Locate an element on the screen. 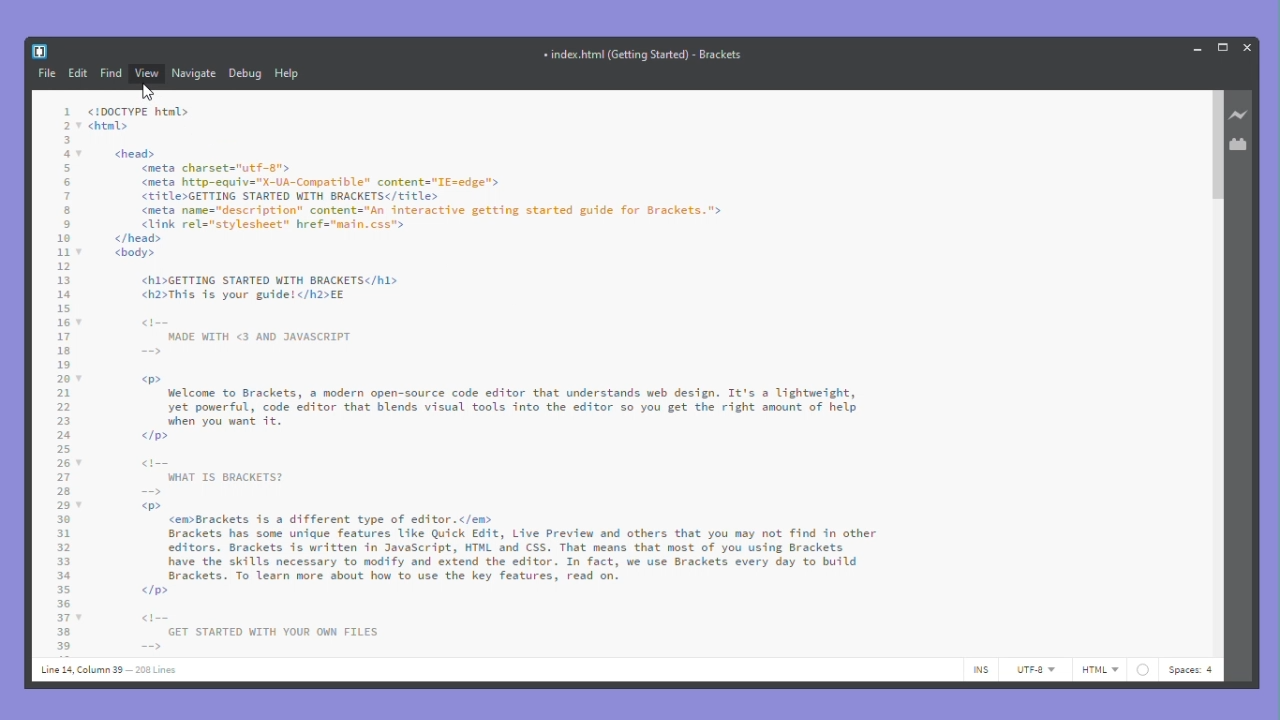 The width and height of the screenshot is (1280, 720). UTF - 8 is located at coordinates (1033, 670).